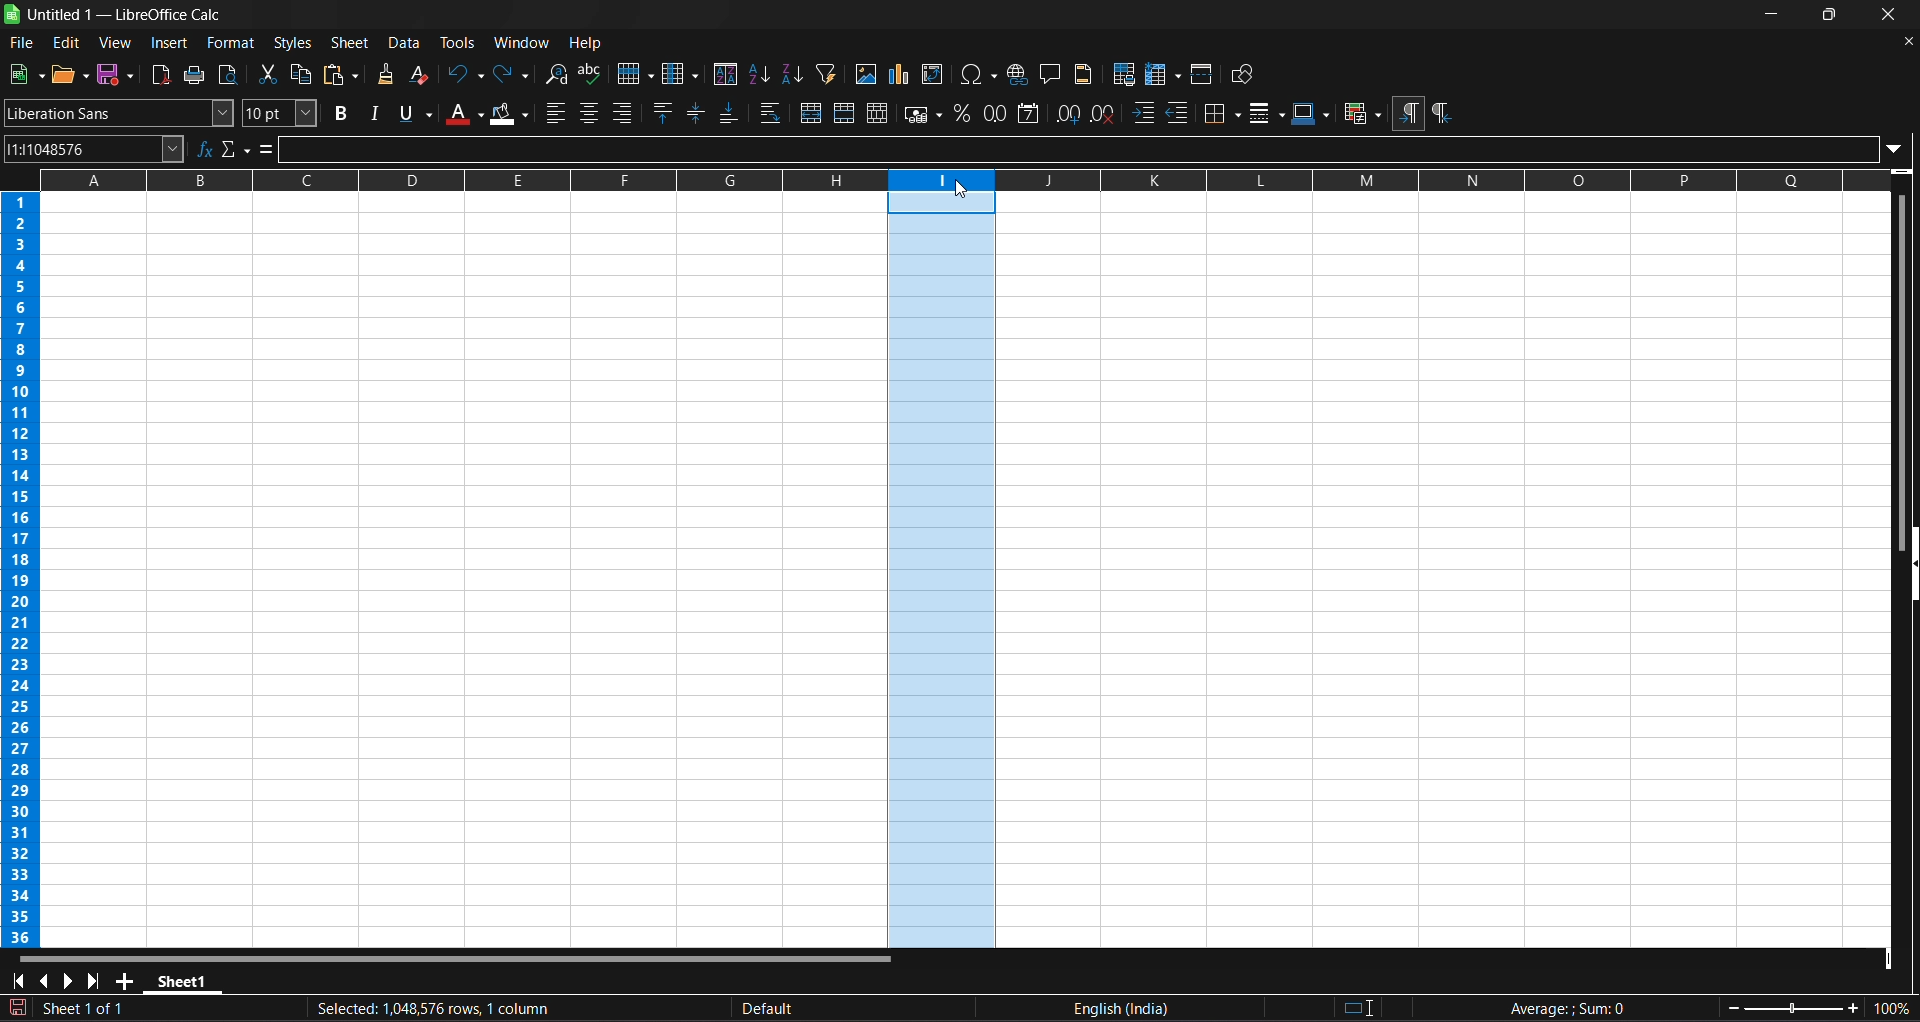 Image resolution: width=1920 pixels, height=1022 pixels. What do you see at coordinates (944, 569) in the screenshot?
I see `selected column I` at bounding box center [944, 569].